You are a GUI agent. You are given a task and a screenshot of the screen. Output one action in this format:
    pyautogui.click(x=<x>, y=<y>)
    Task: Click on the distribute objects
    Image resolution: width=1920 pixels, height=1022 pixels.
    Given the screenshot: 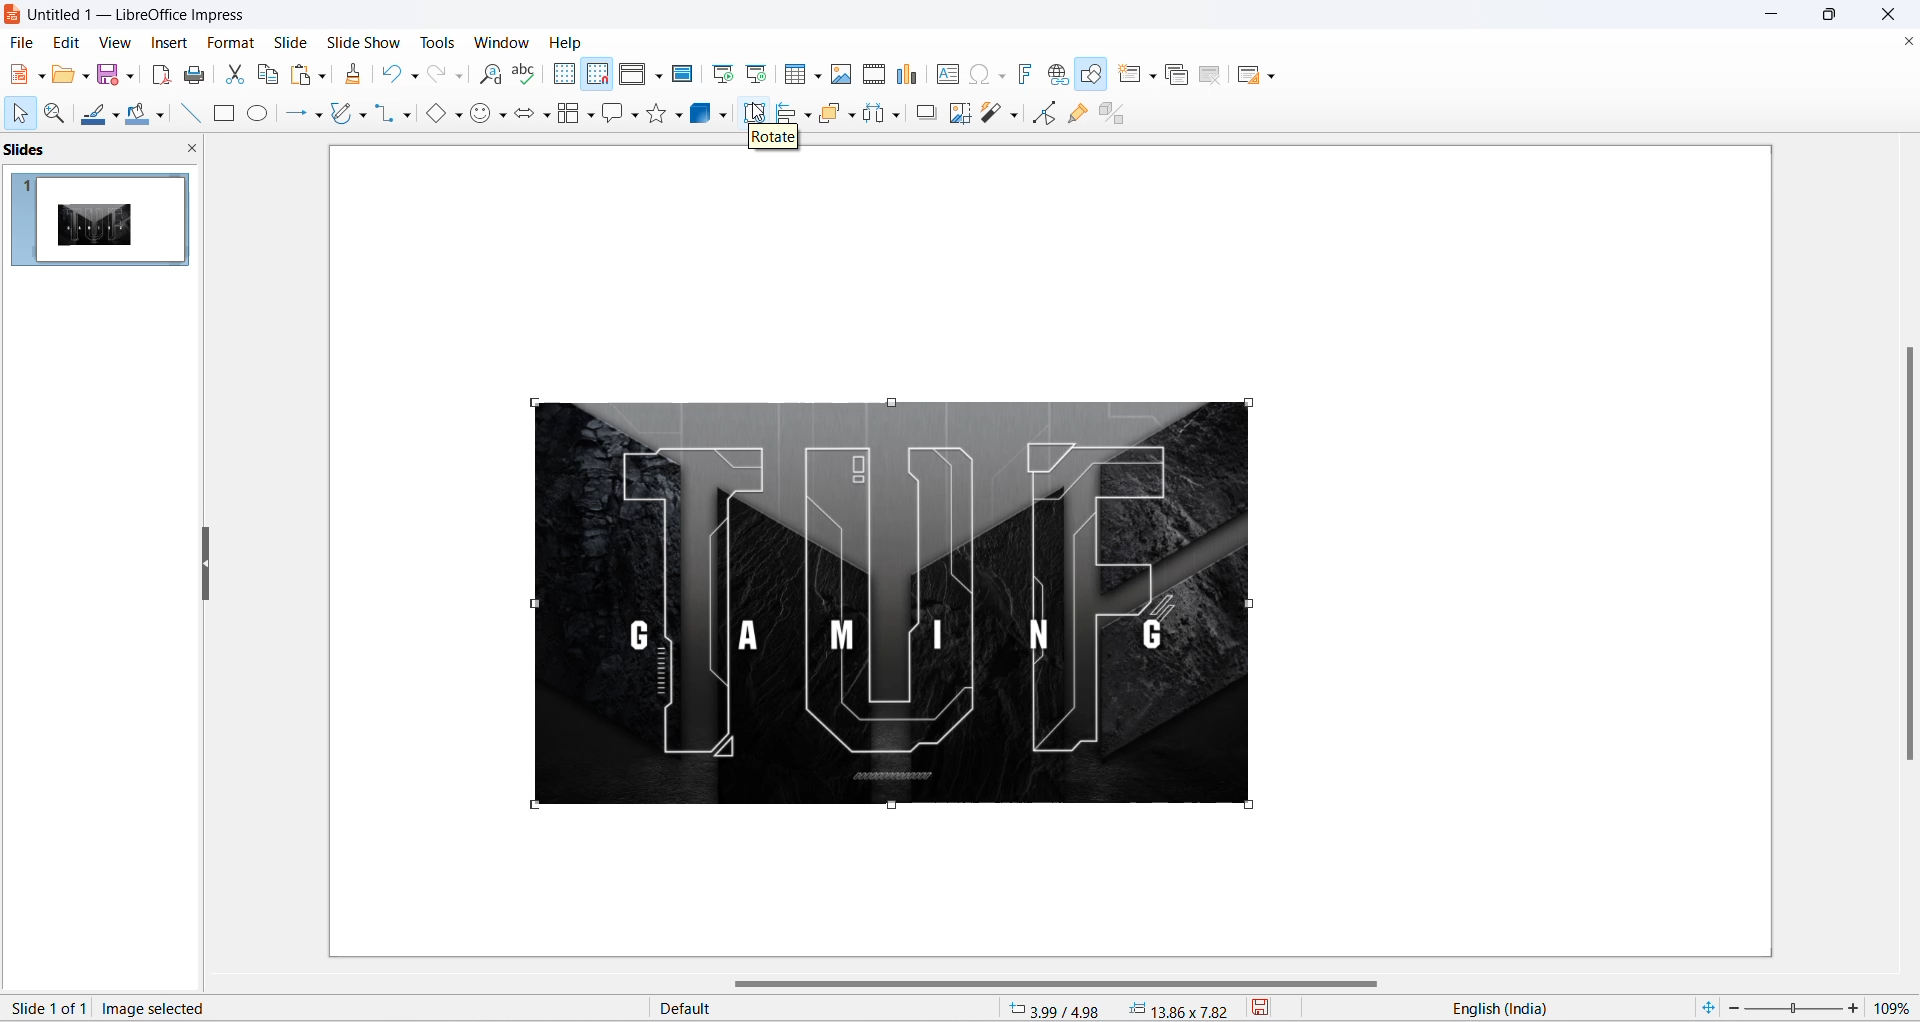 What is the action you would take?
    pyautogui.click(x=875, y=115)
    